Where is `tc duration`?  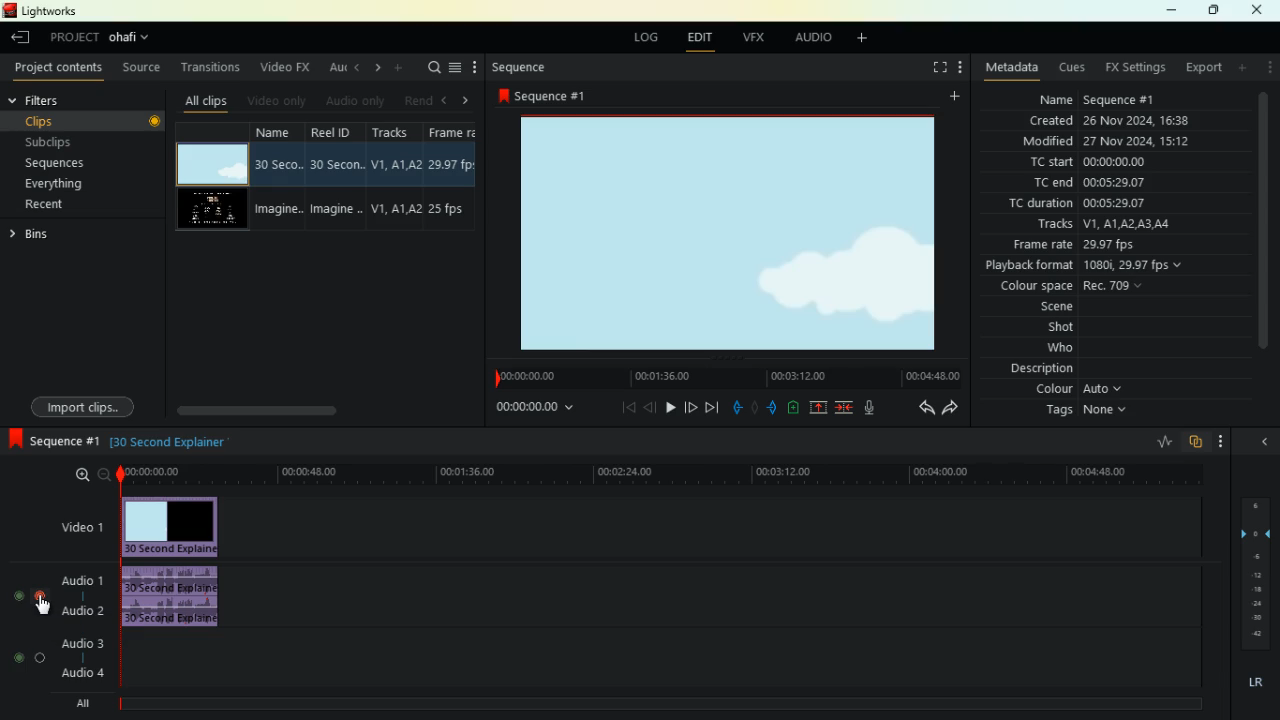 tc duration is located at coordinates (1103, 204).